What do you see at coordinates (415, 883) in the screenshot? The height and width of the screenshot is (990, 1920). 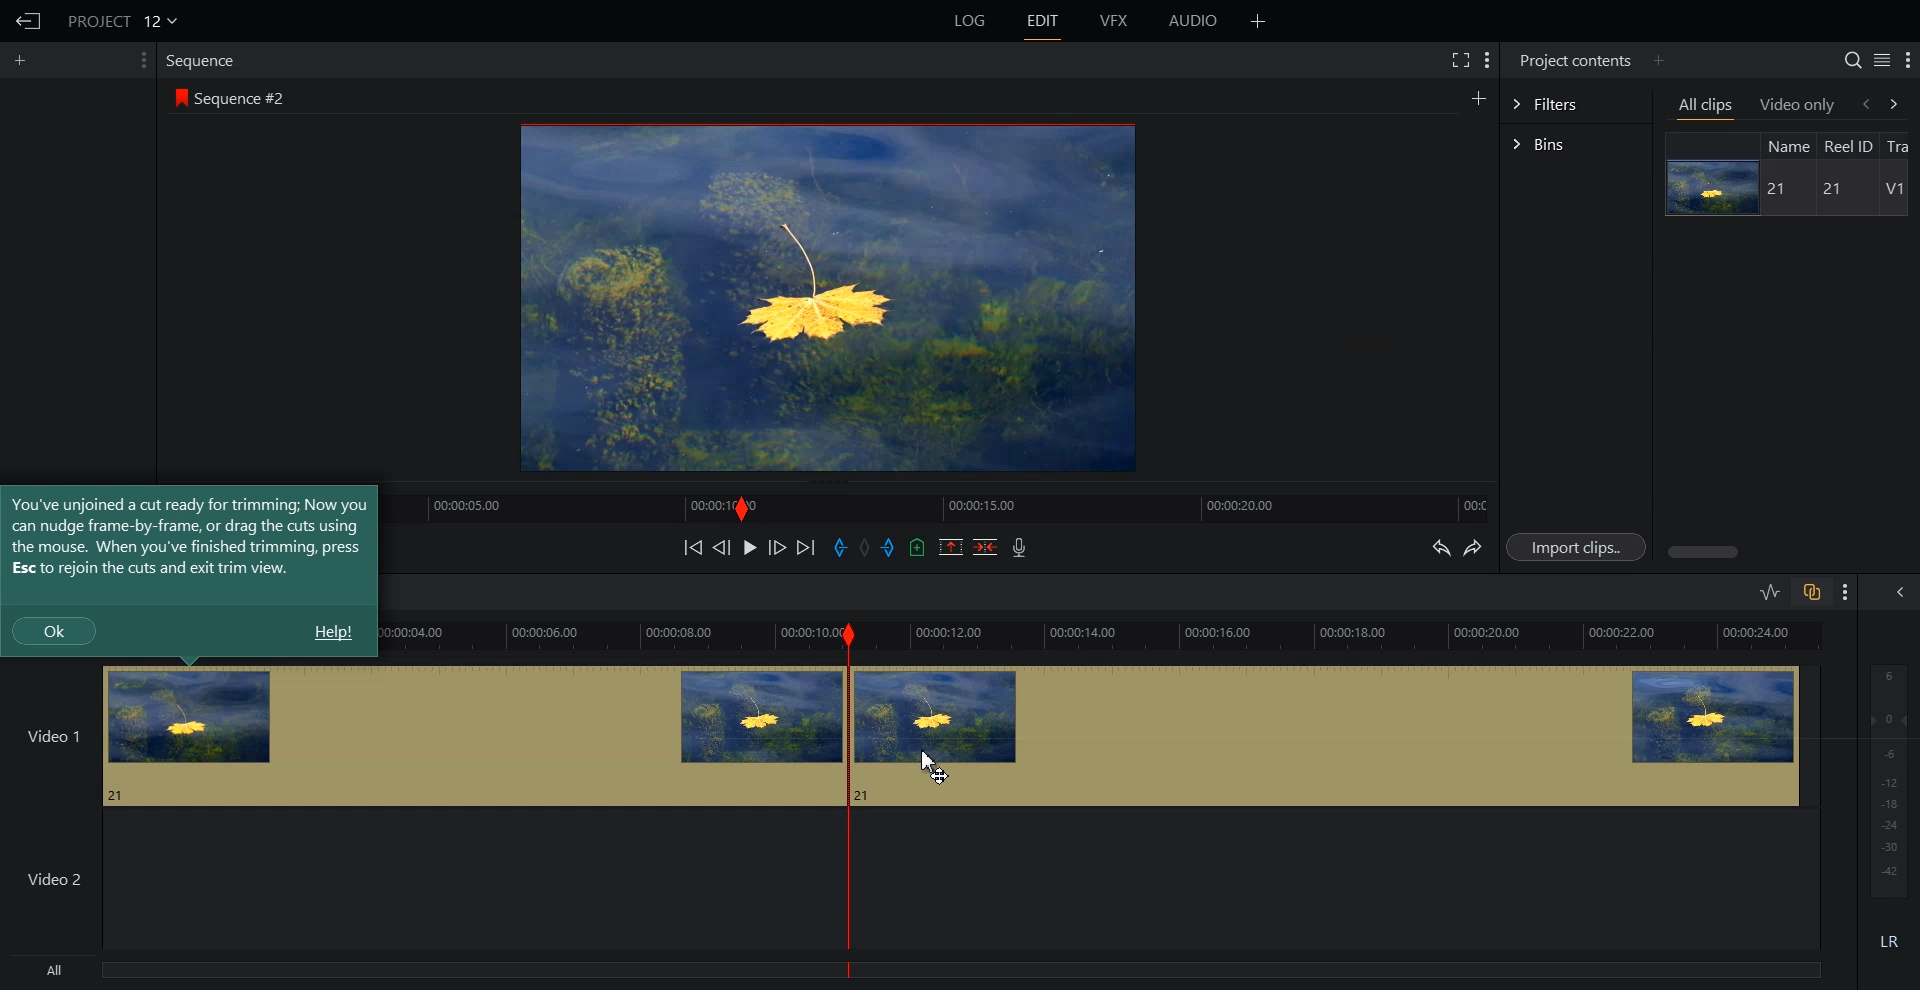 I see `Video 2` at bounding box center [415, 883].